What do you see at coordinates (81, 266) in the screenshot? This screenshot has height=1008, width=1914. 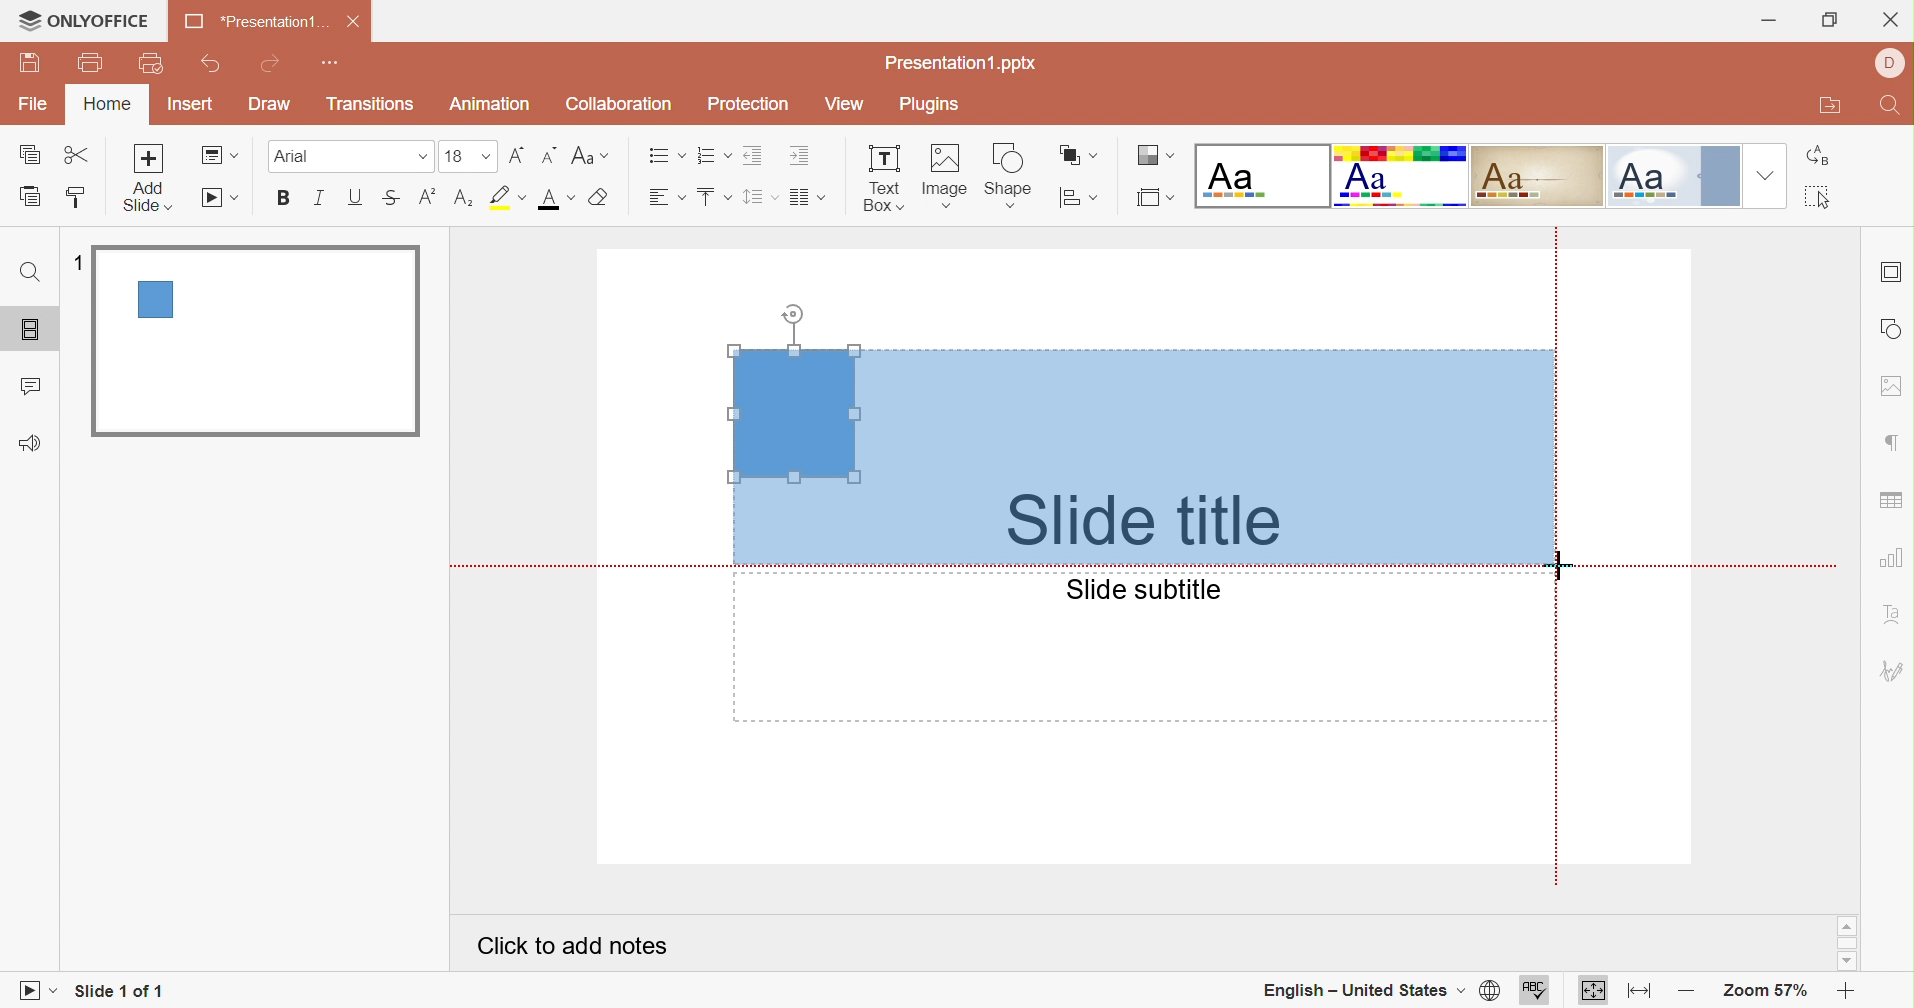 I see `1` at bounding box center [81, 266].